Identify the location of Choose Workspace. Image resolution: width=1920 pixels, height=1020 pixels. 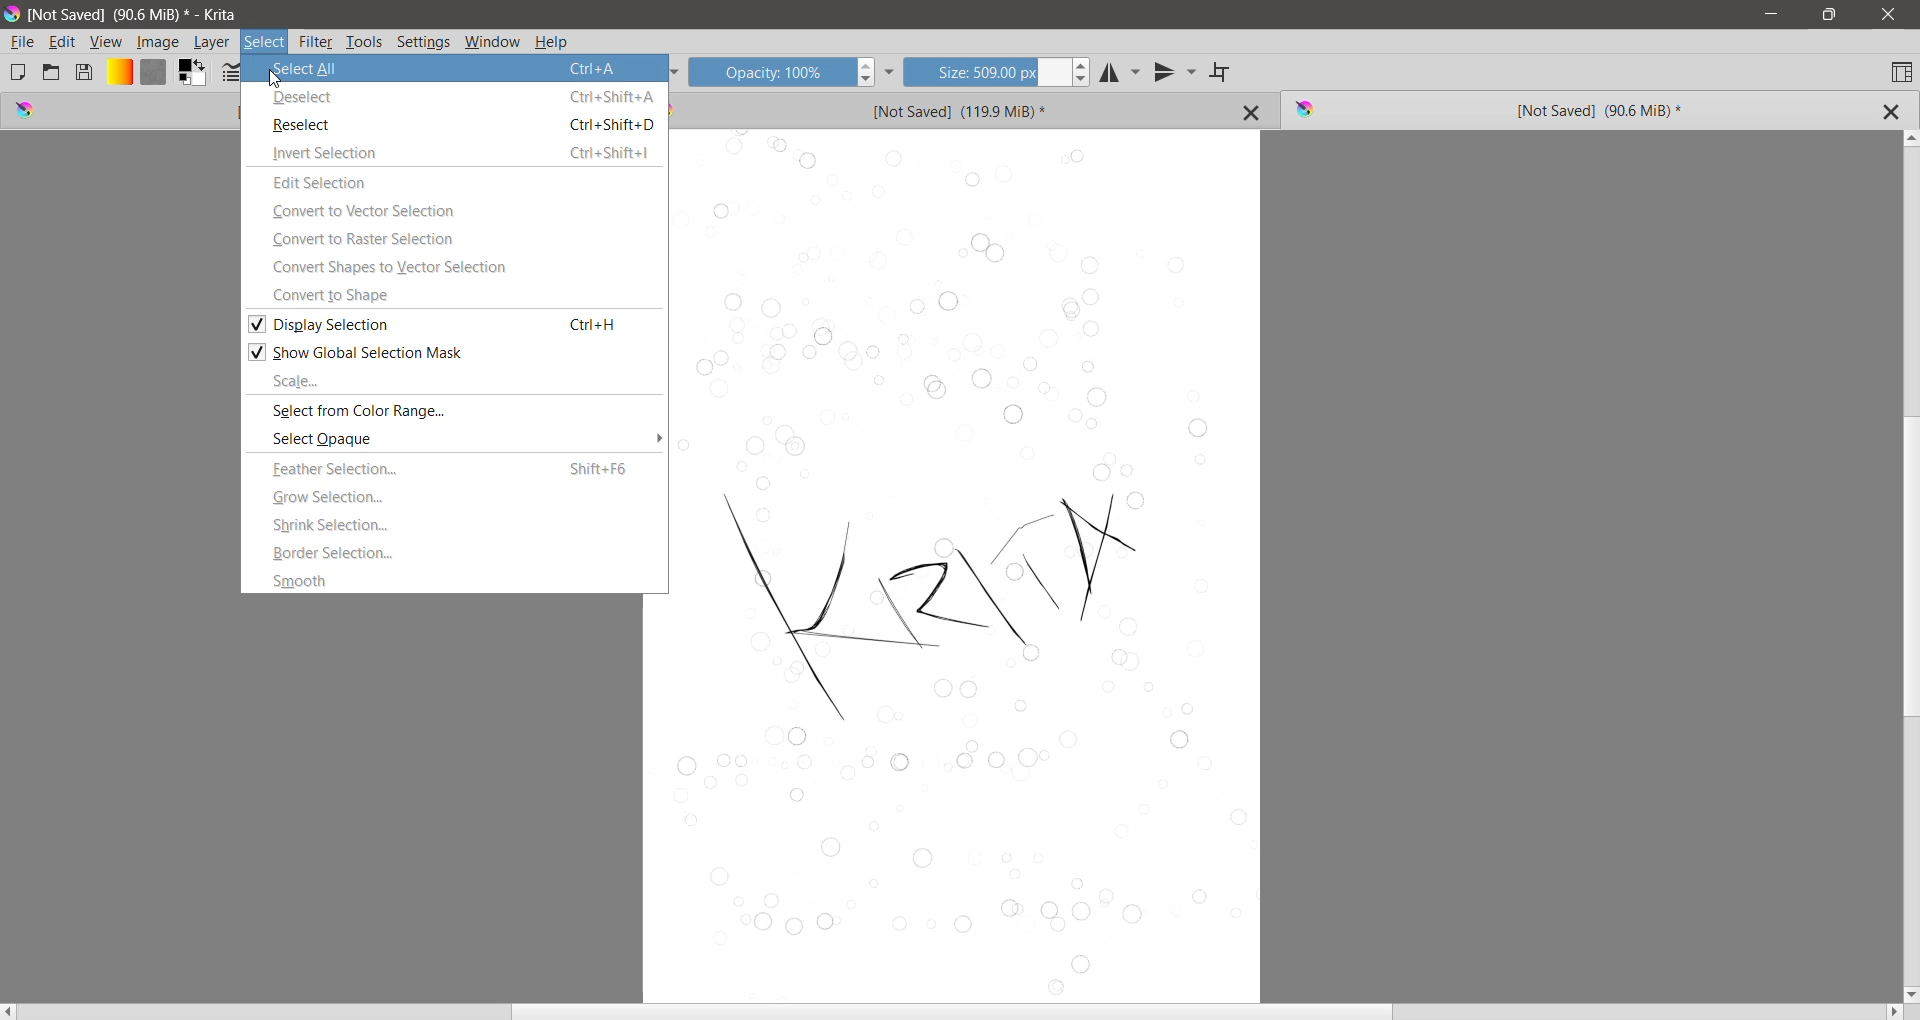
(1901, 71).